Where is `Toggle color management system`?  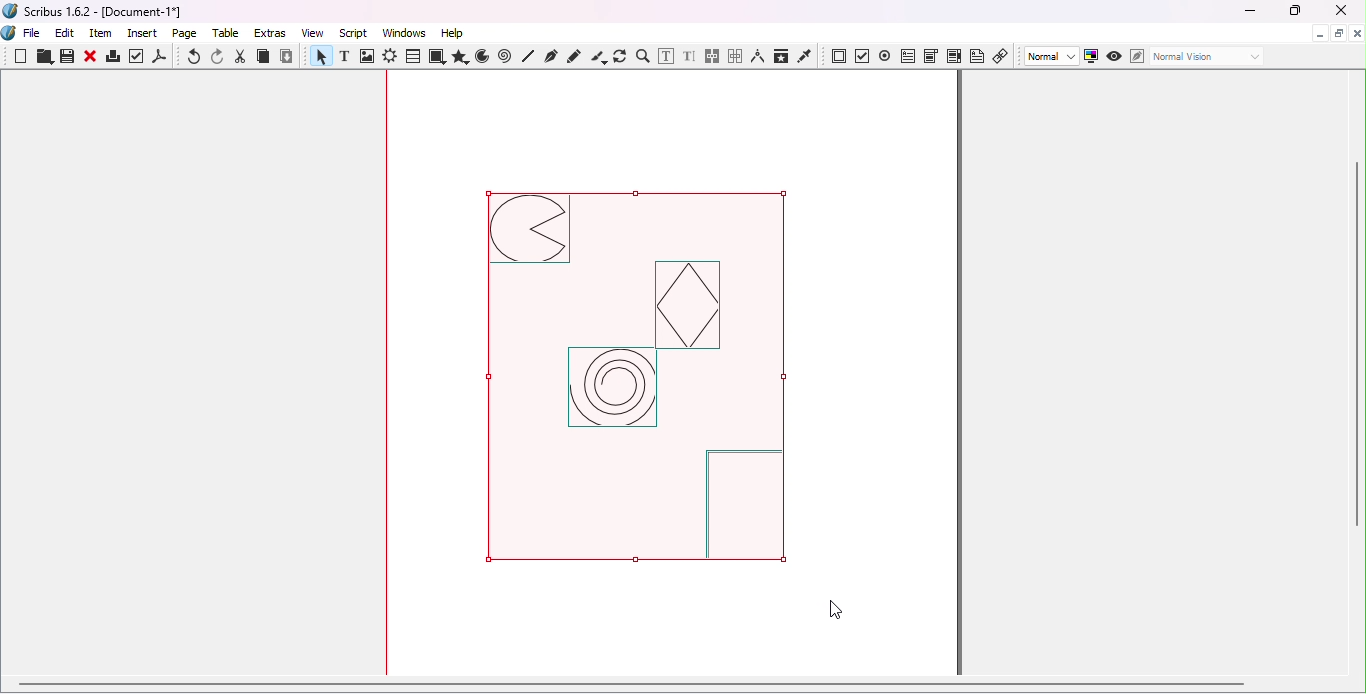 Toggle color management system is located at coordinates (1092, 55).